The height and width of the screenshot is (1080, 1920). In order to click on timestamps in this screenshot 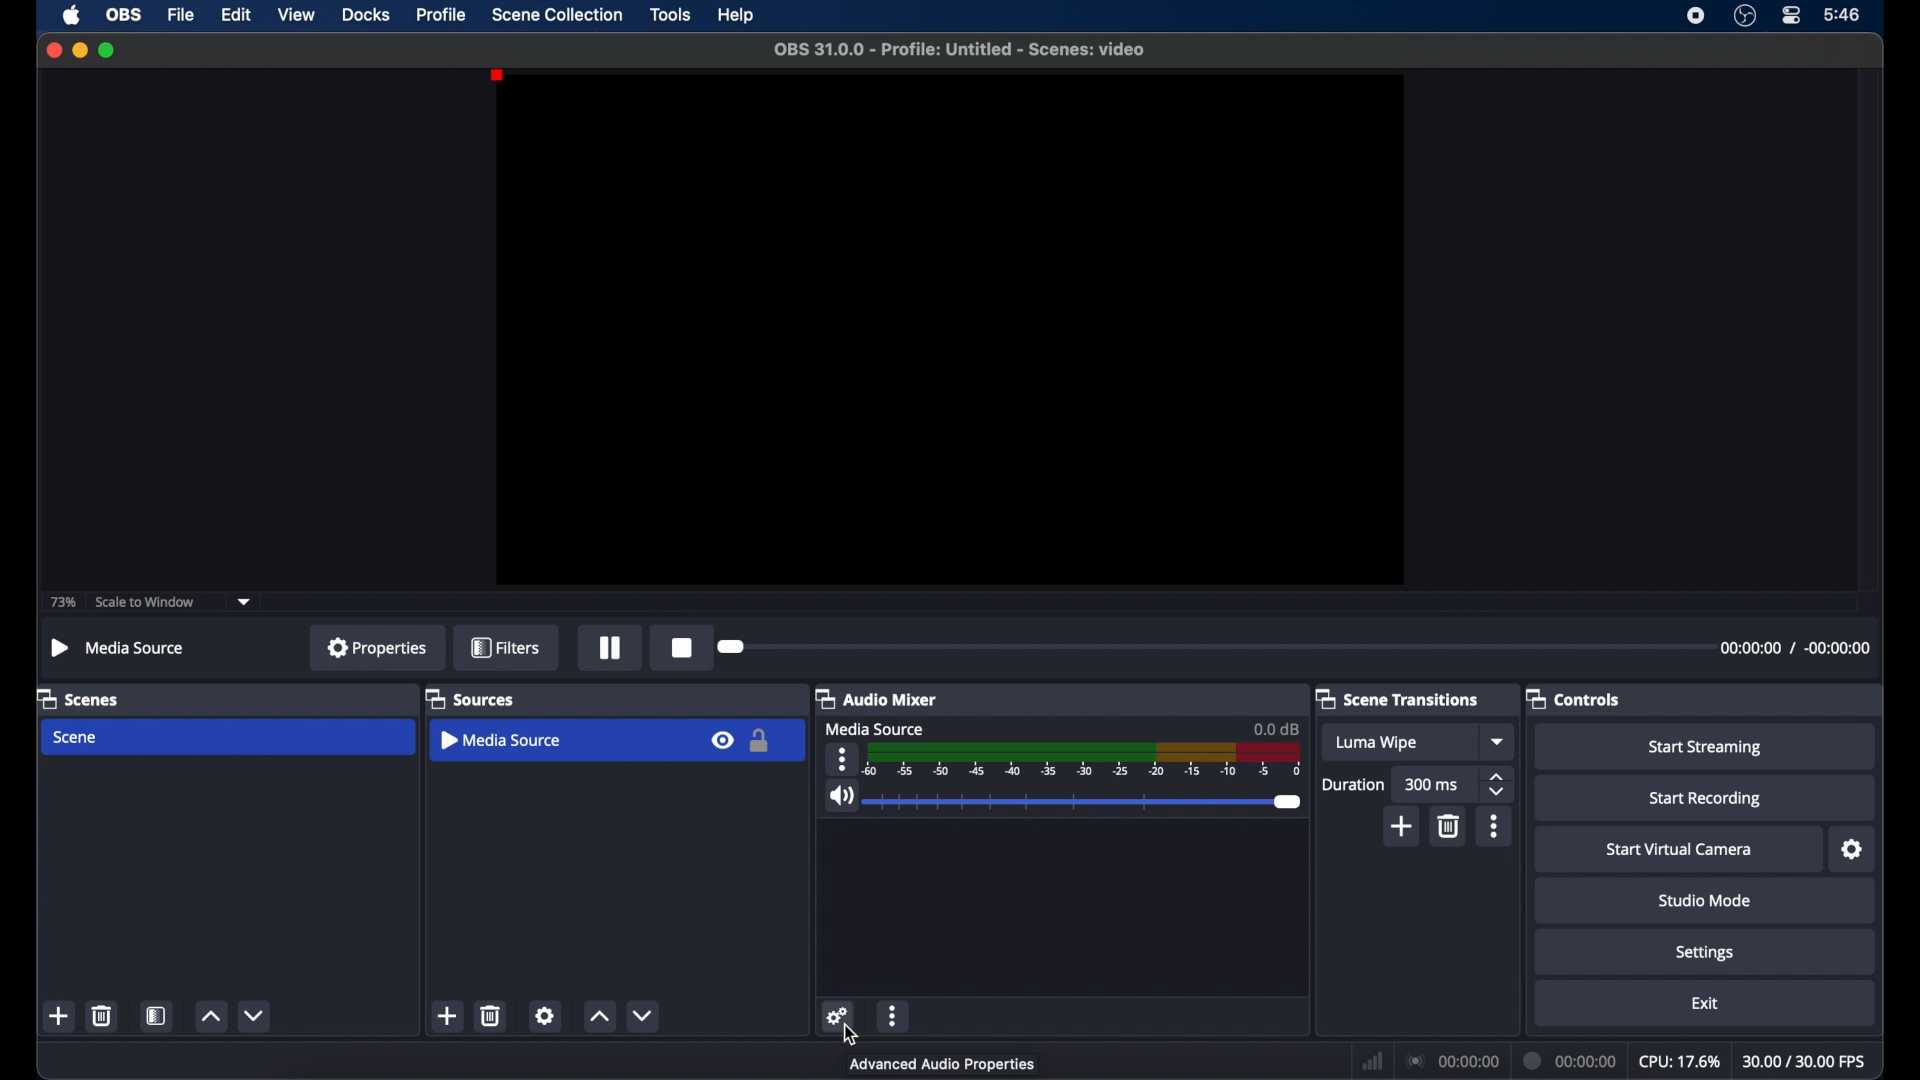, I will do `click(1795, 648)`.